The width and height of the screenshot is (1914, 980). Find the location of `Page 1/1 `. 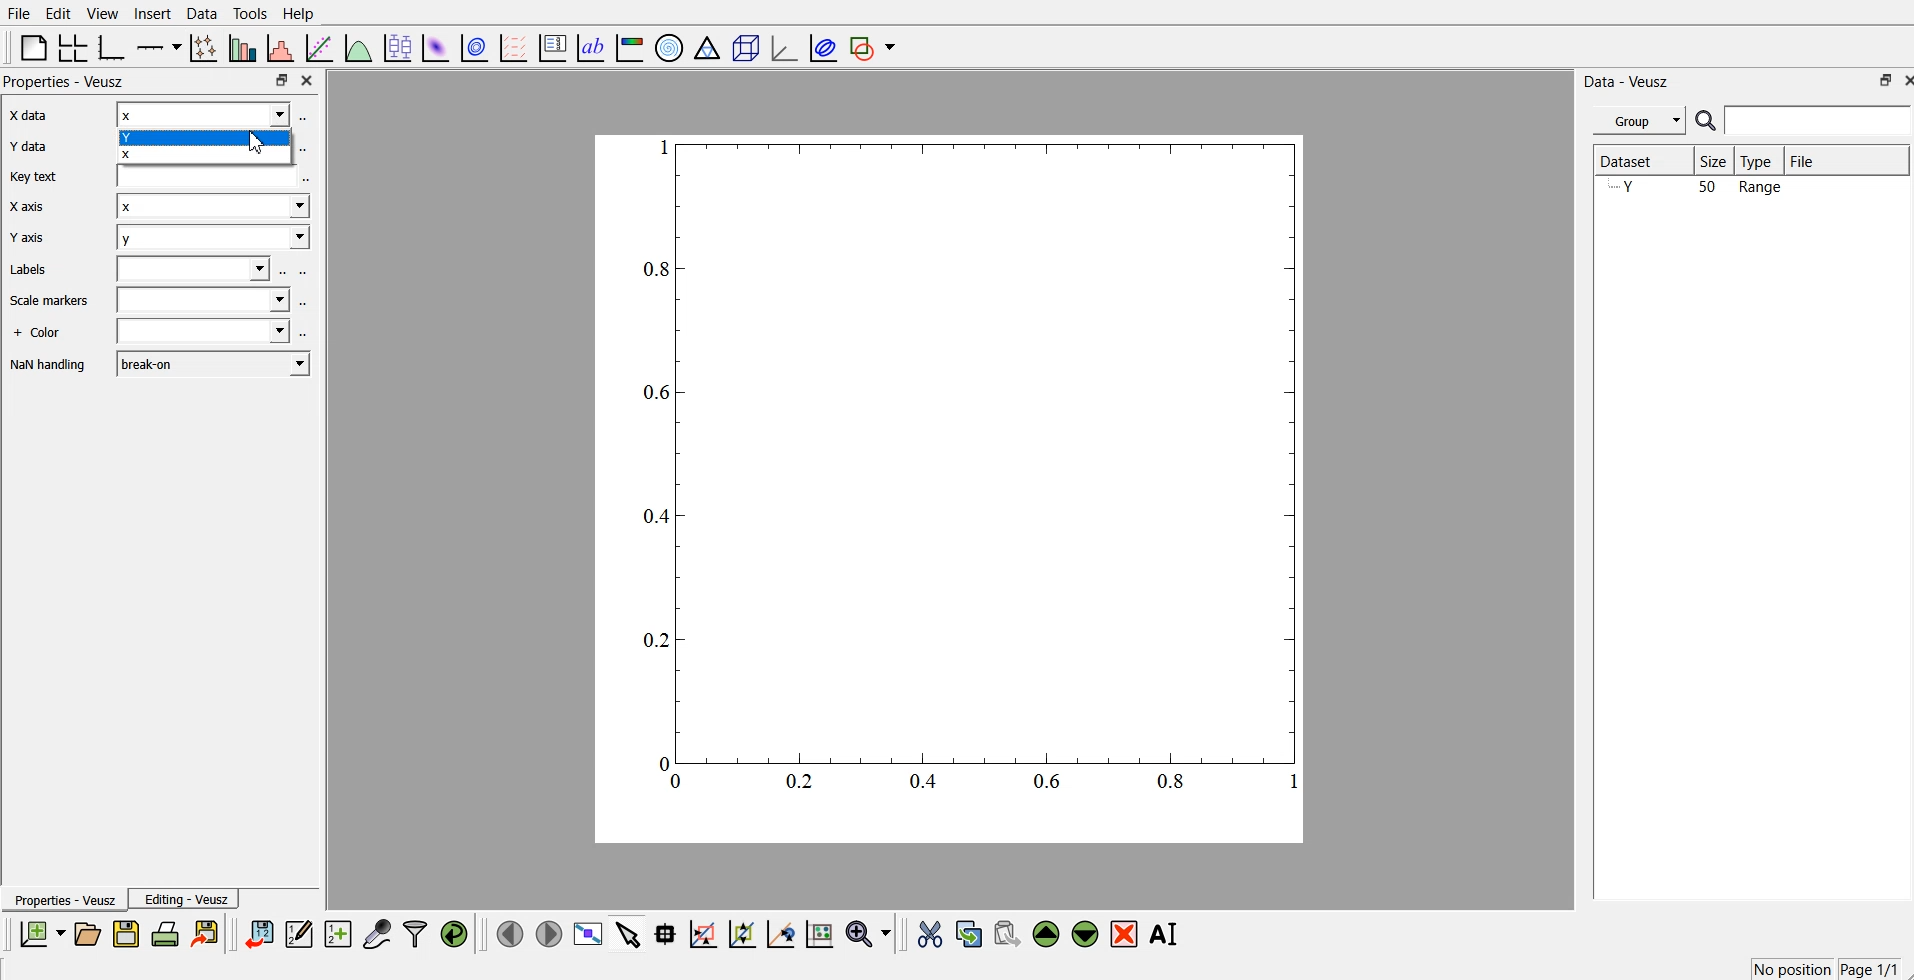

Page 1/1  is located at coordinates (1869, 968).